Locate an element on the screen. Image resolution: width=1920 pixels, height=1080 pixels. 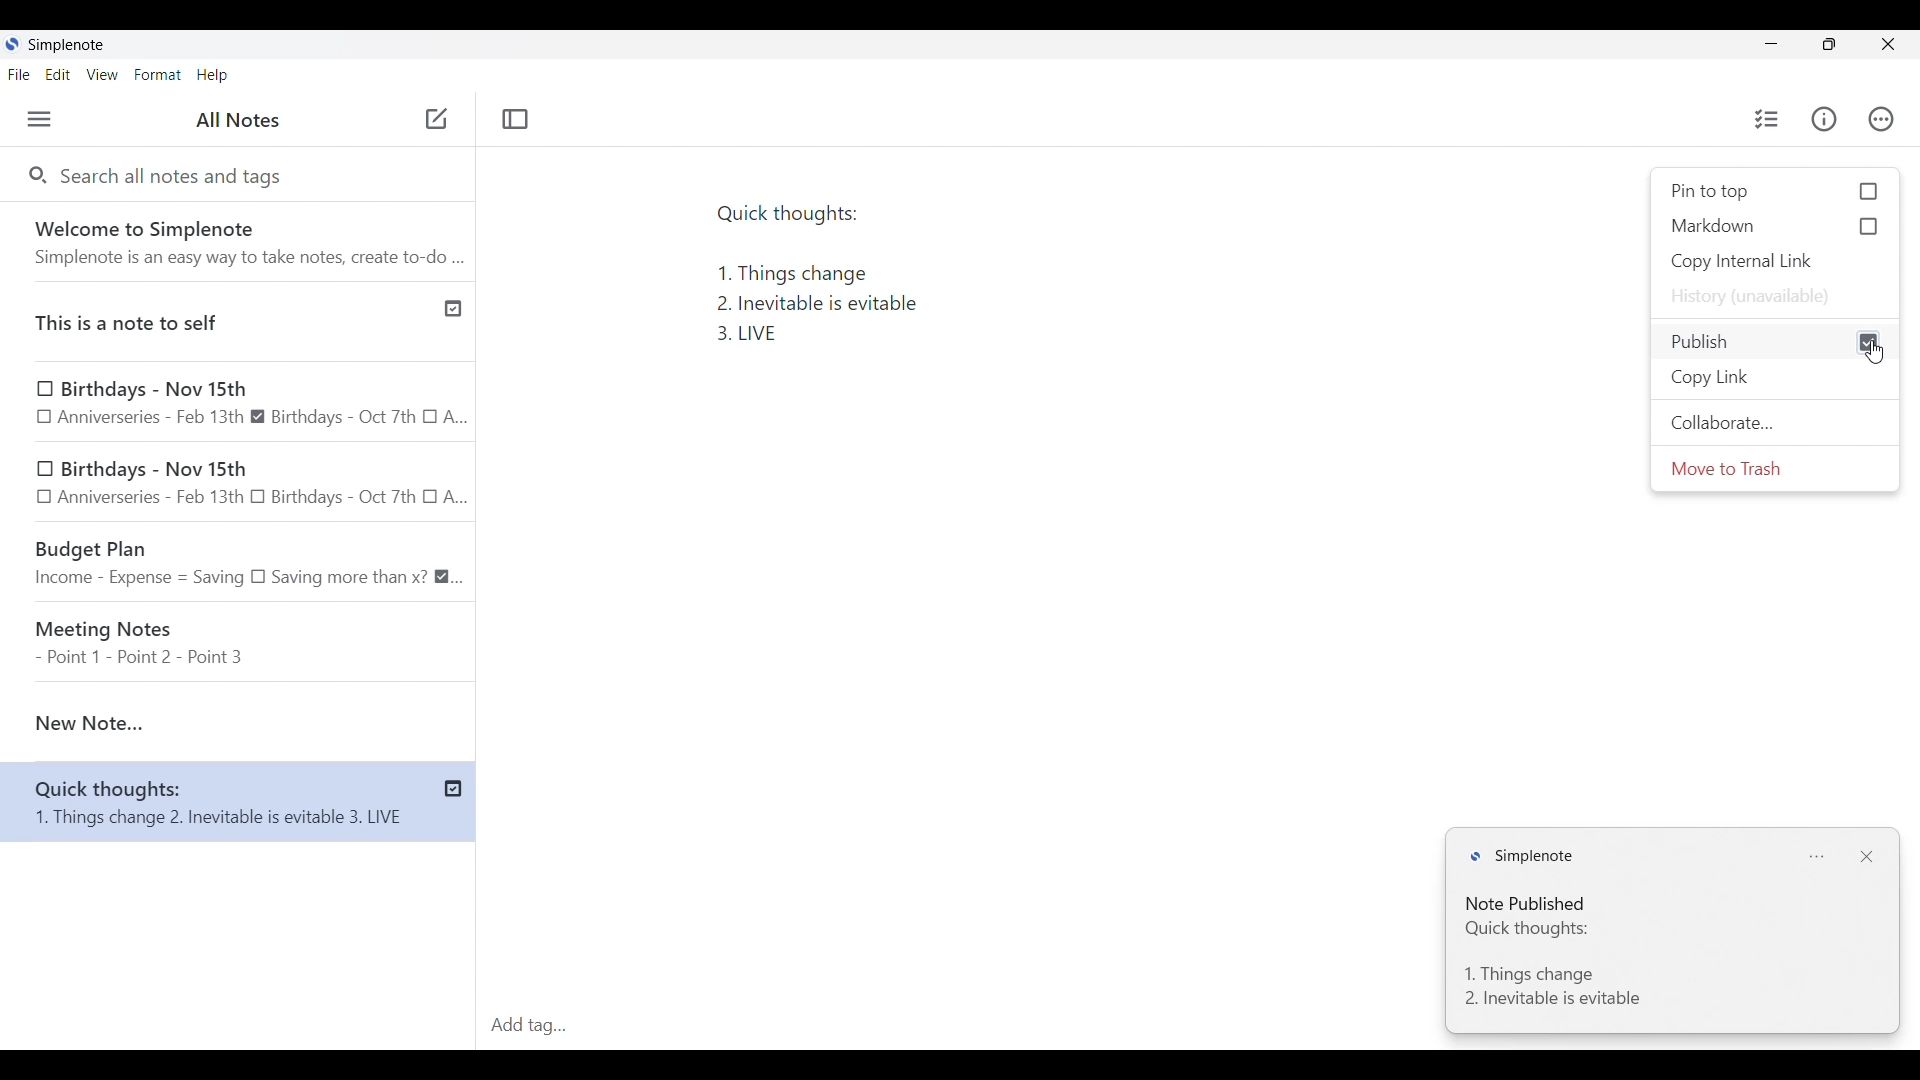
Click to type in tags is located at coordinates (541, 1022).